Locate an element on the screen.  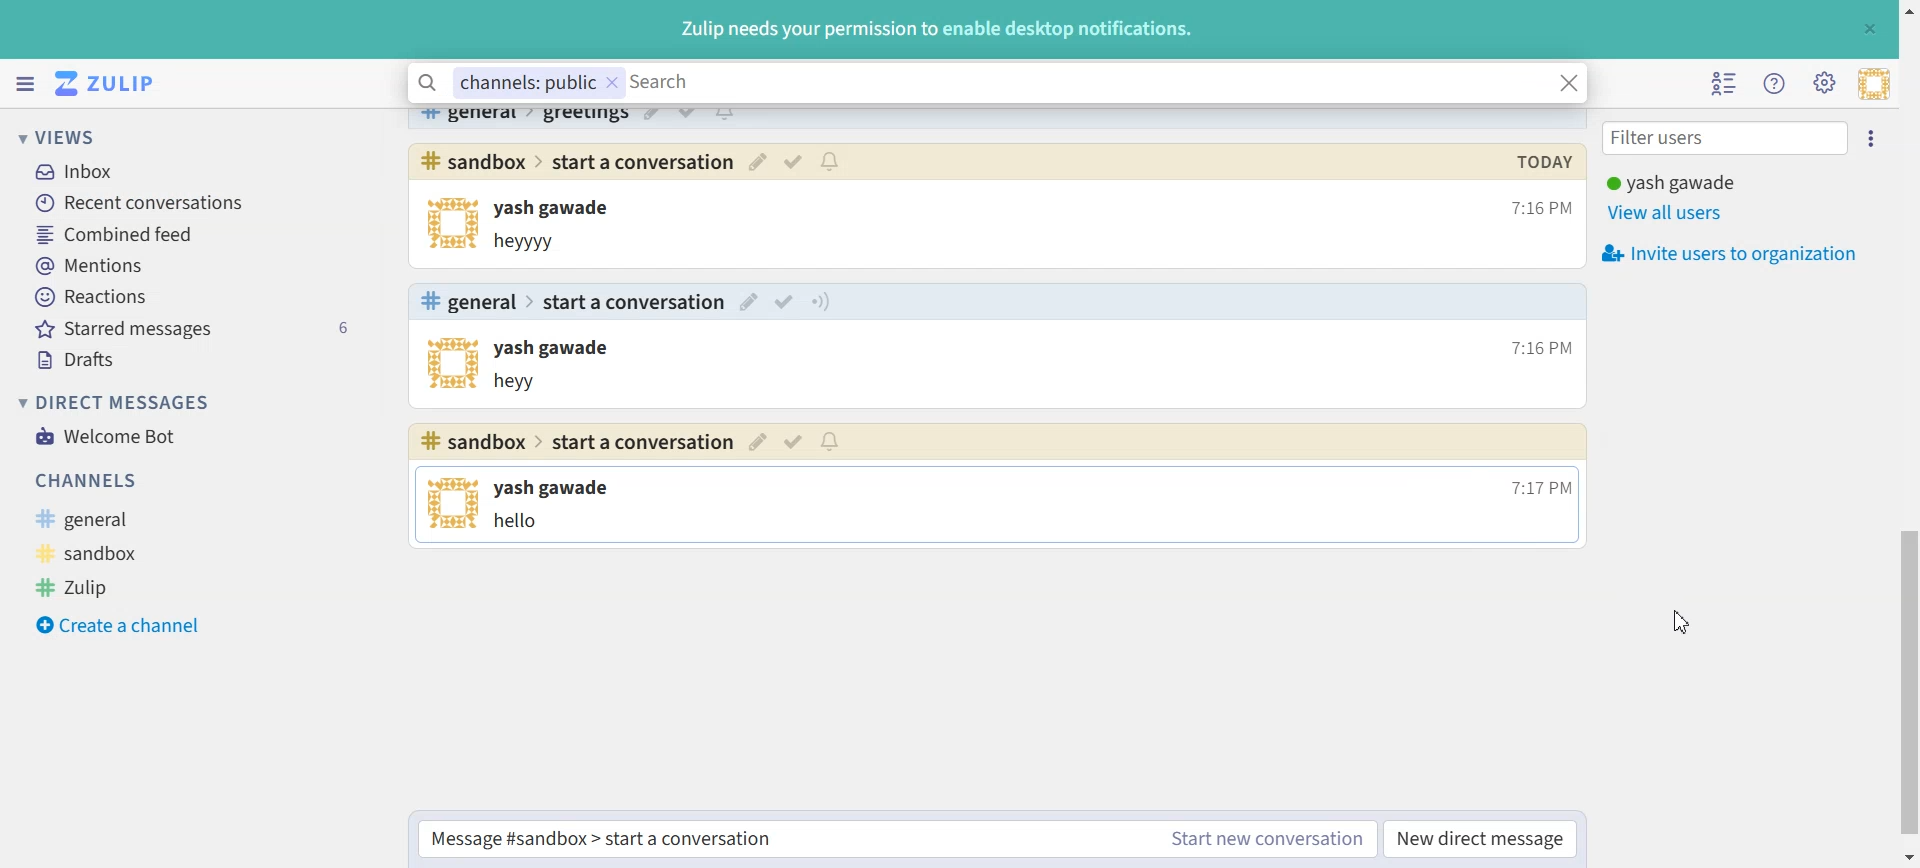
greetings is located at coordinates (585, 117).